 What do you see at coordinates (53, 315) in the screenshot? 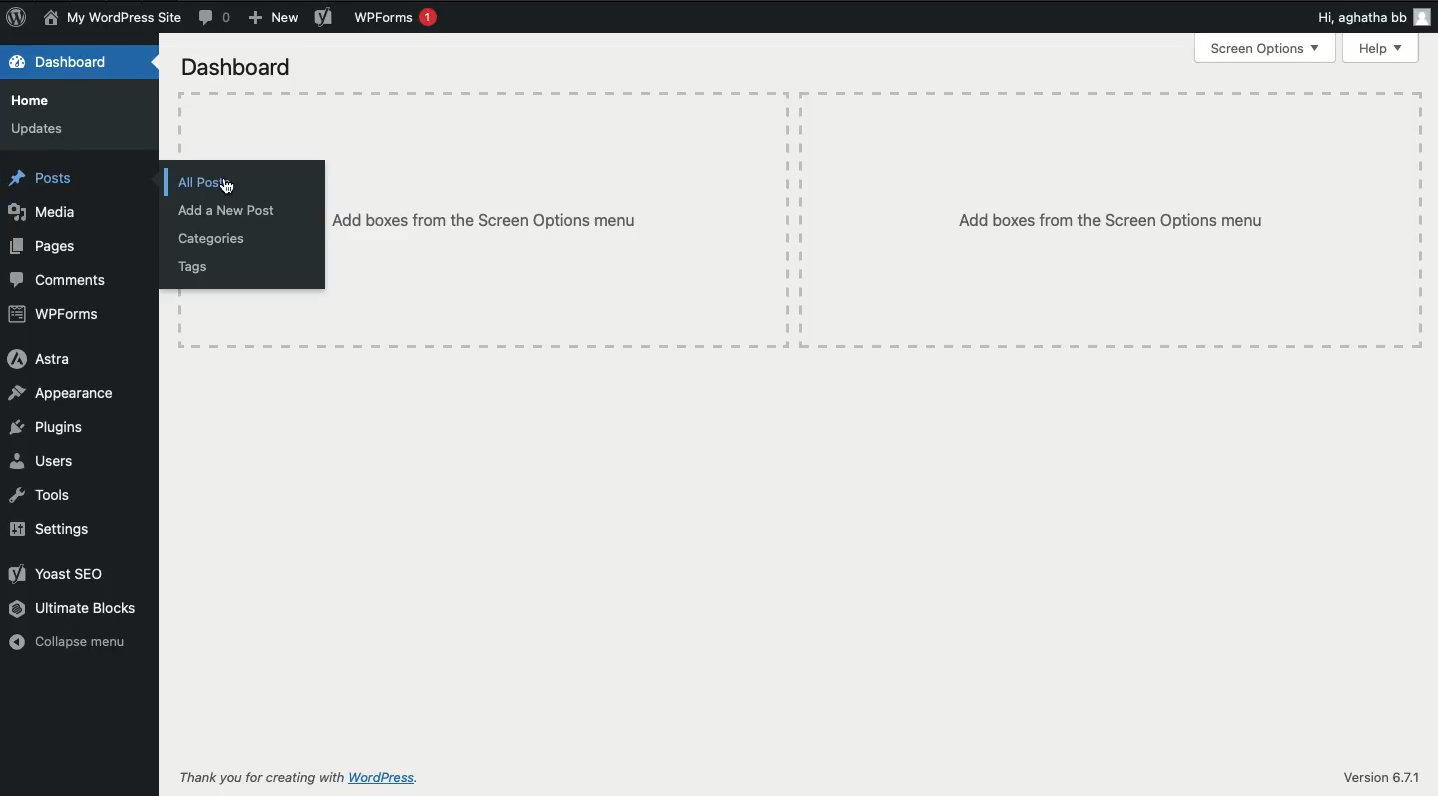
I see `WPForms` at bounding box center [53, 315].